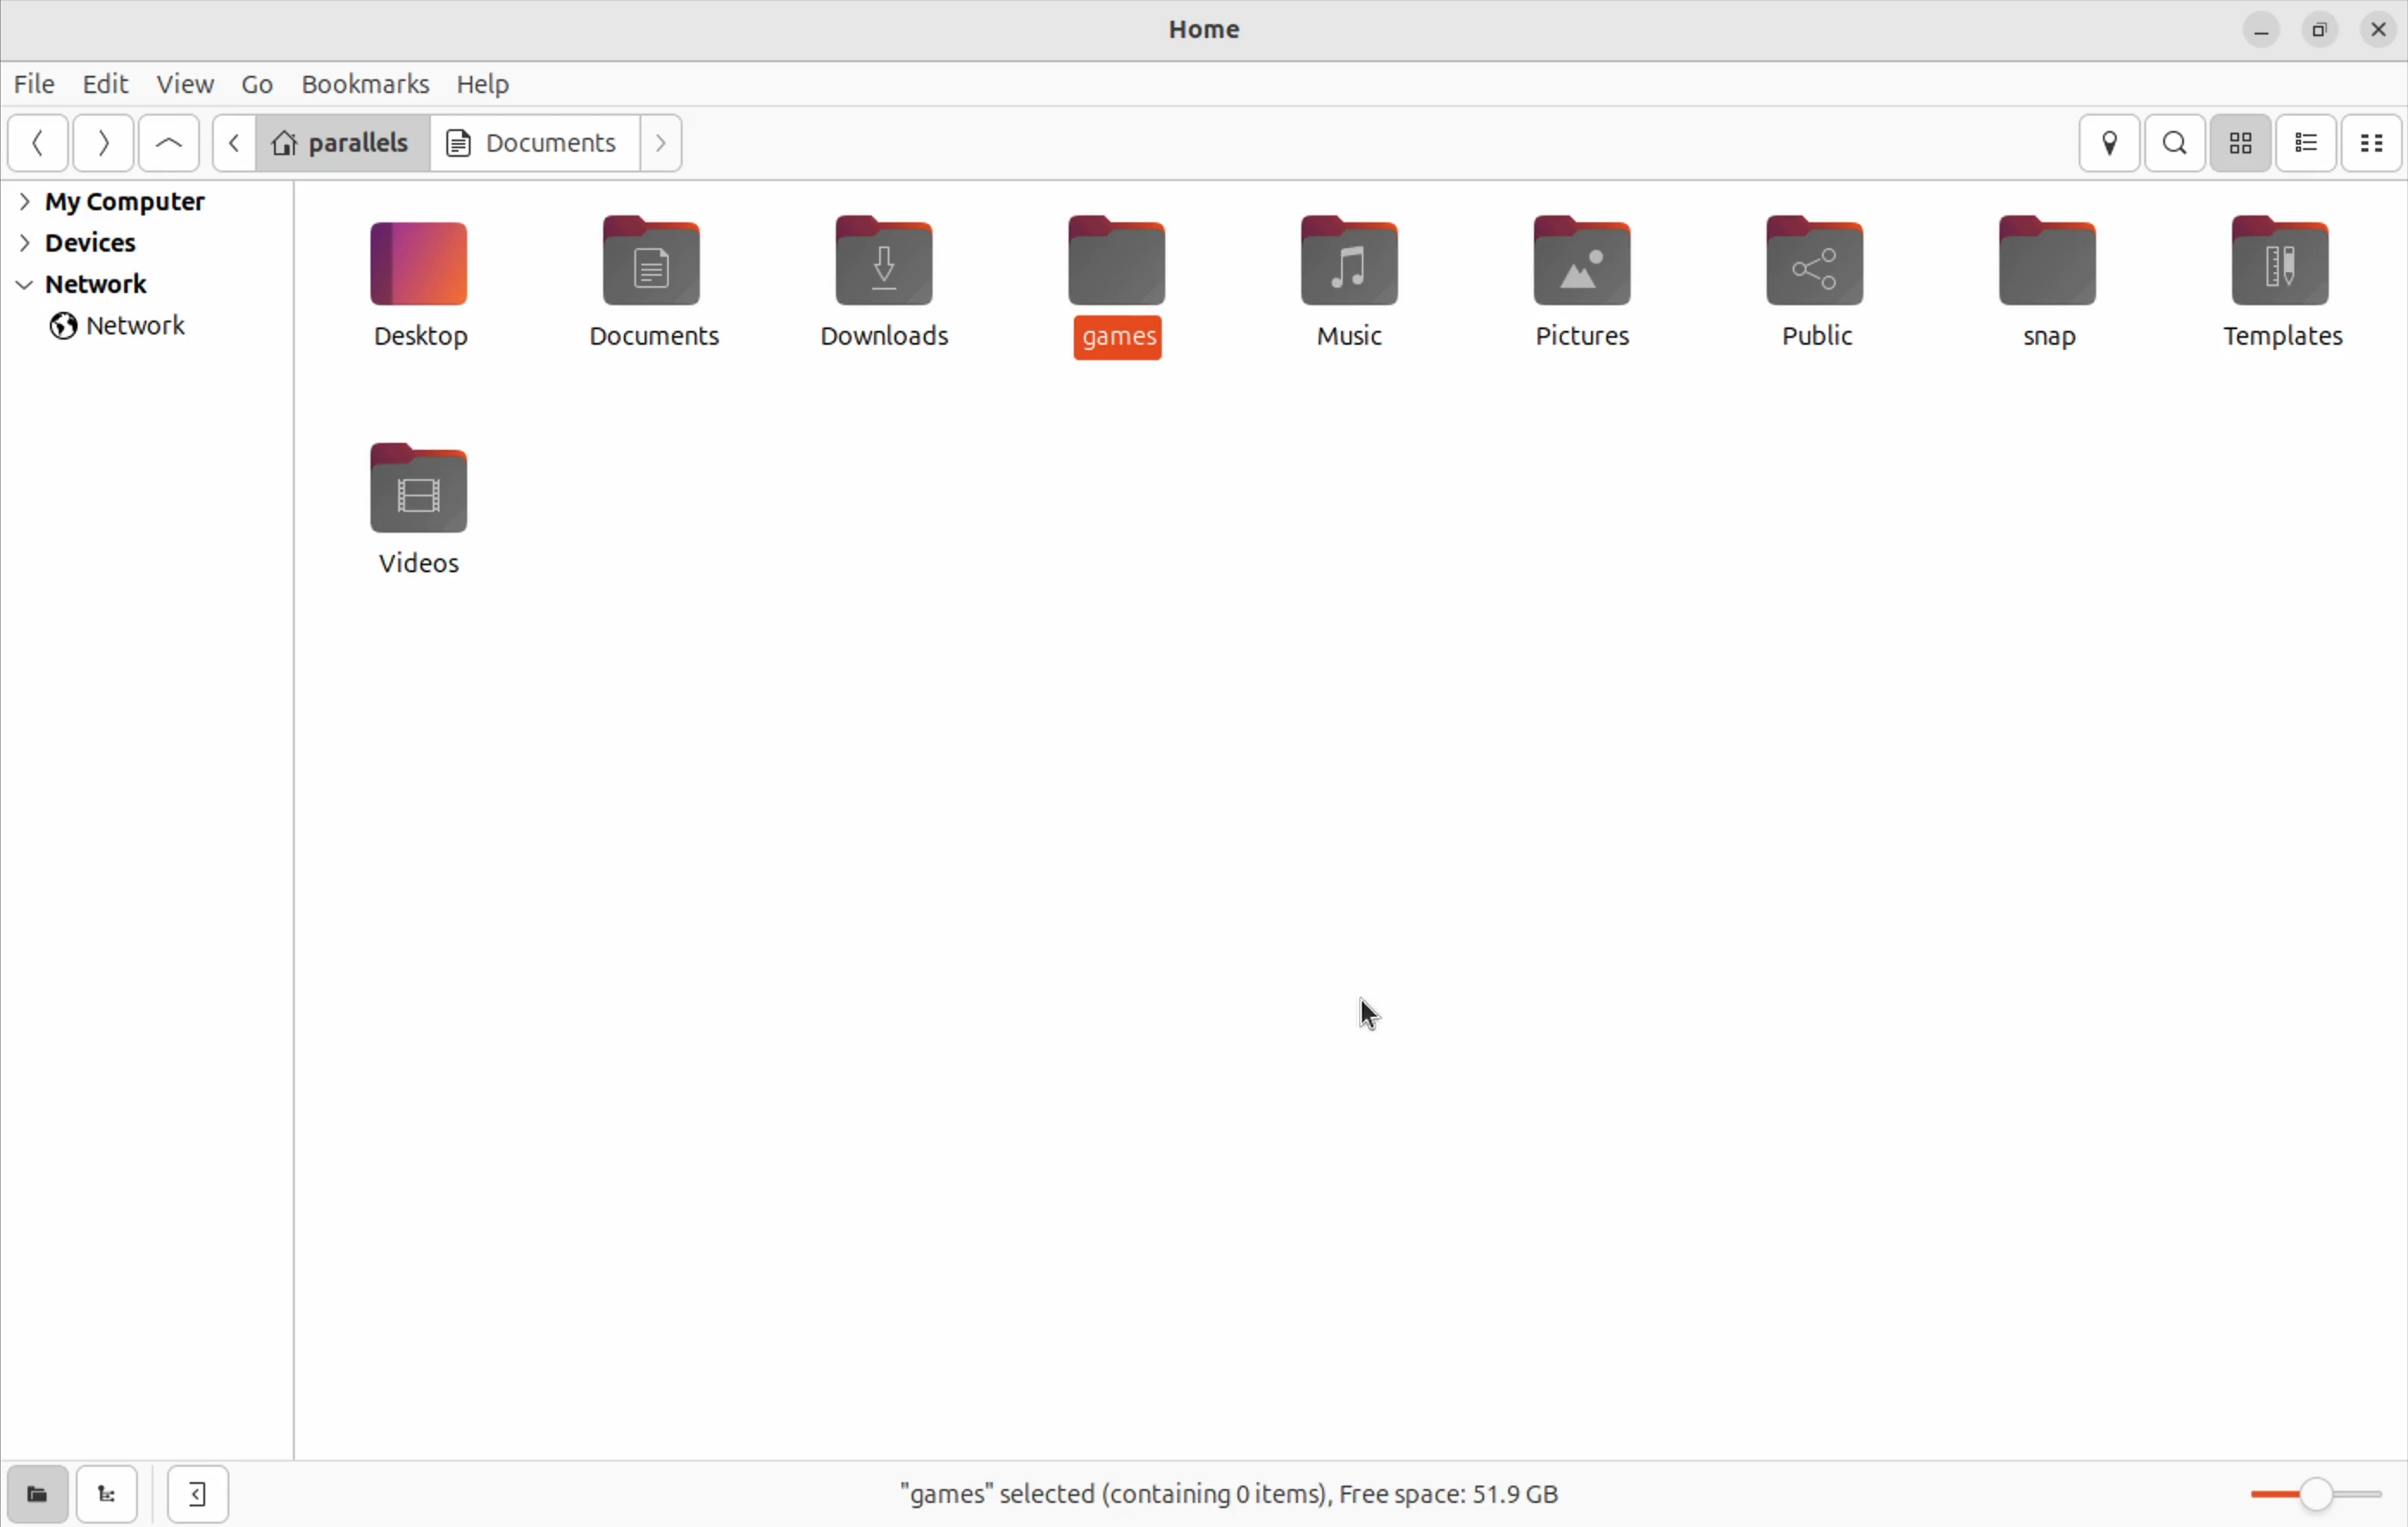 This screenshot has height=1527, width=2408. Describe the element at coordinates (1376, 1017) in the screenshot. I see `cursor` at that location.